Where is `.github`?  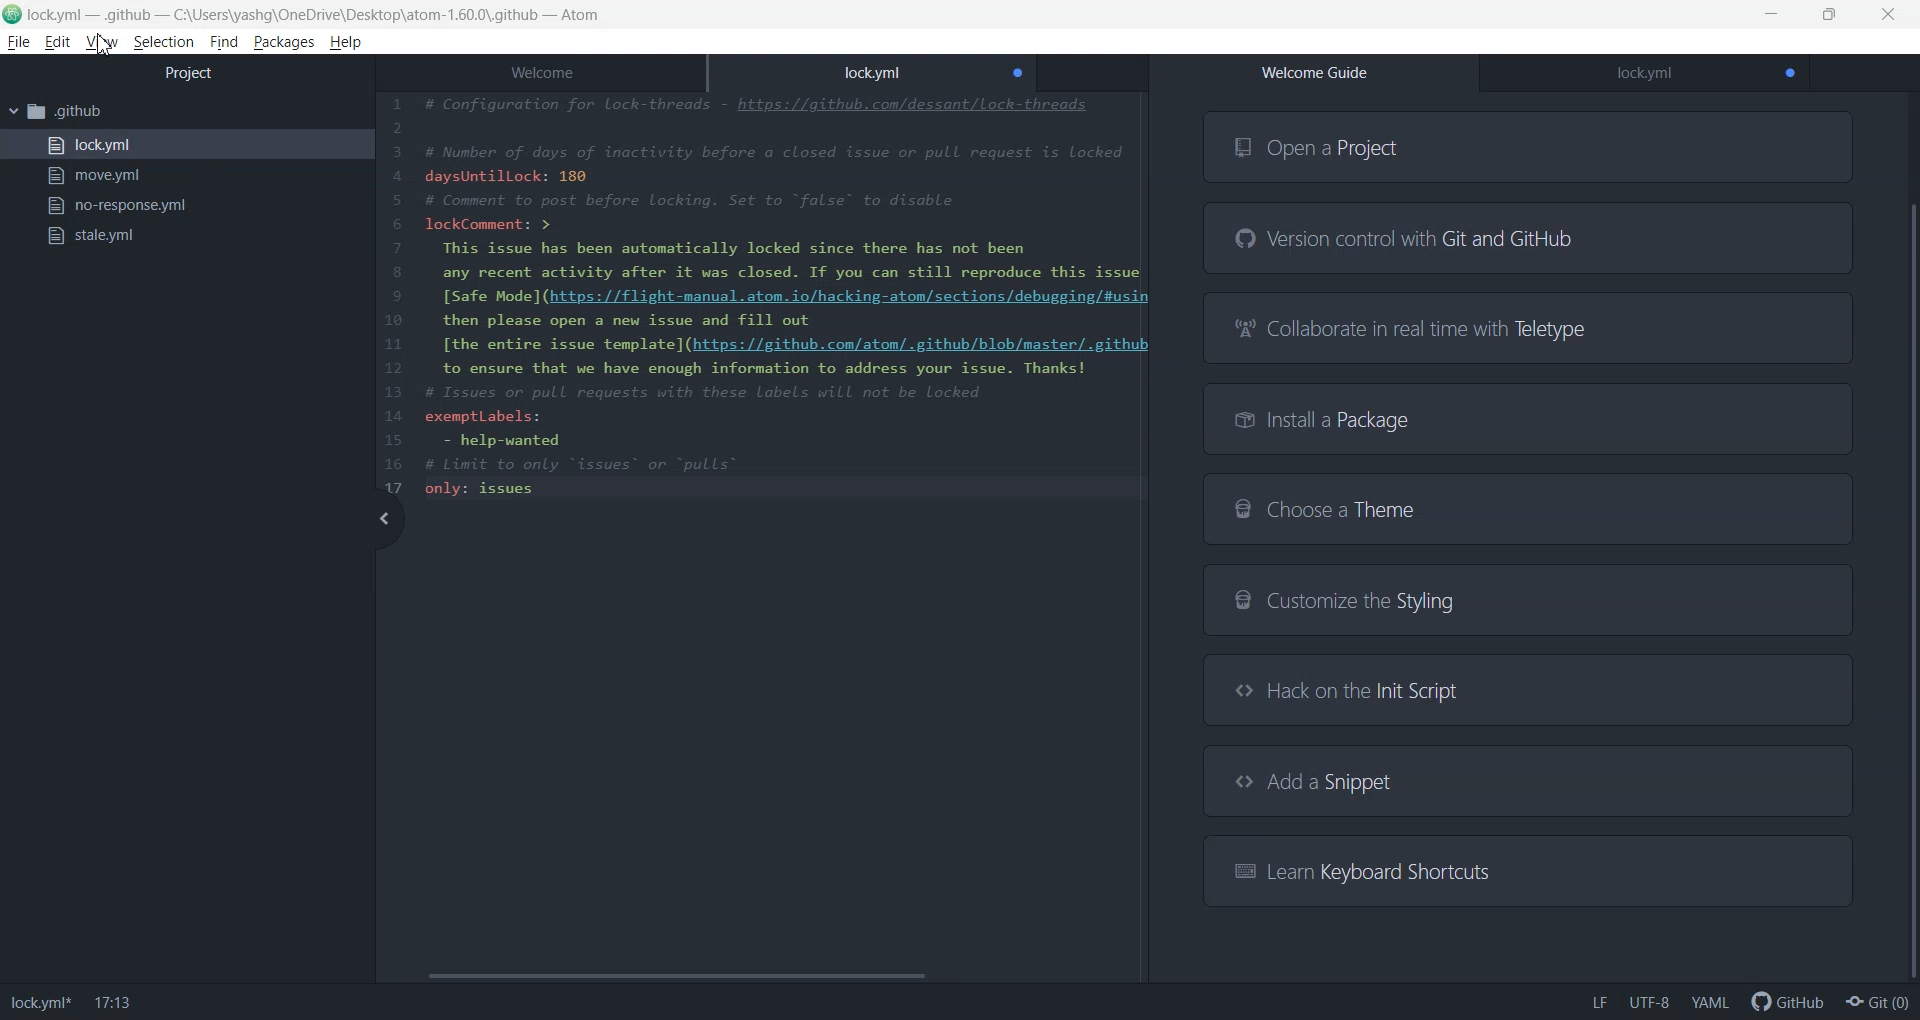 .github is located at coordinates (186, 113).